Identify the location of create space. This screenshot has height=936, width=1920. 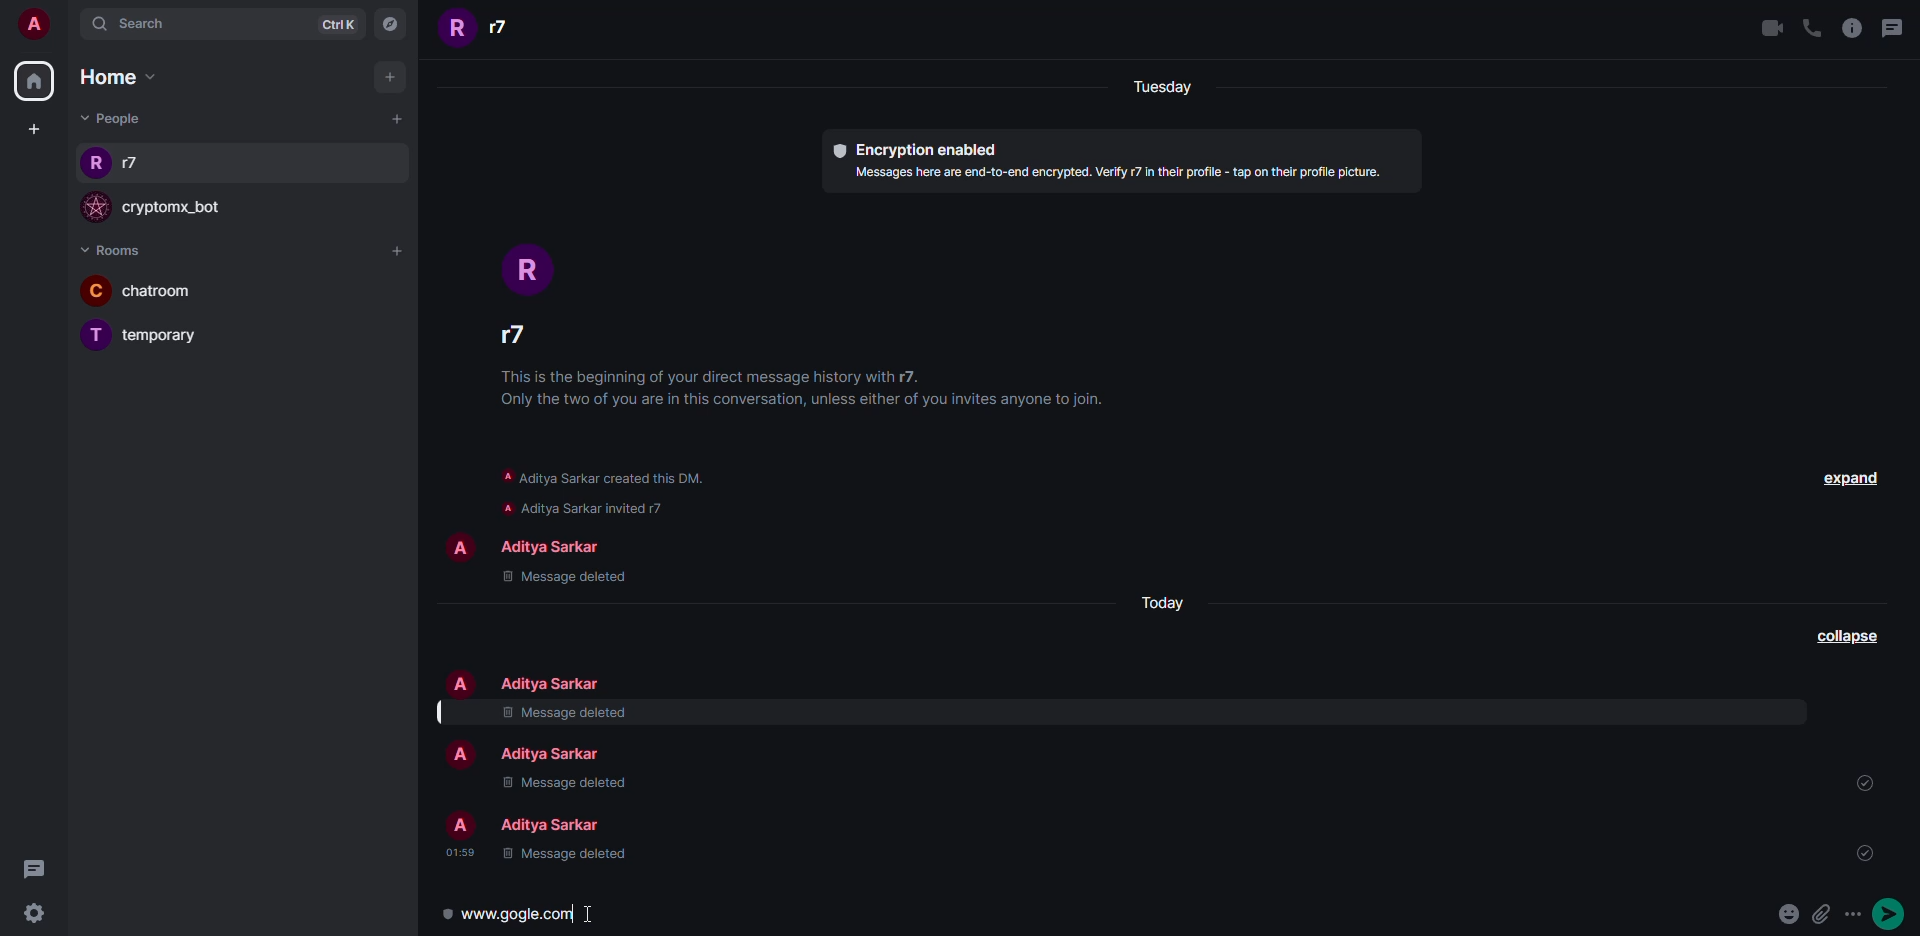
(33, 127).